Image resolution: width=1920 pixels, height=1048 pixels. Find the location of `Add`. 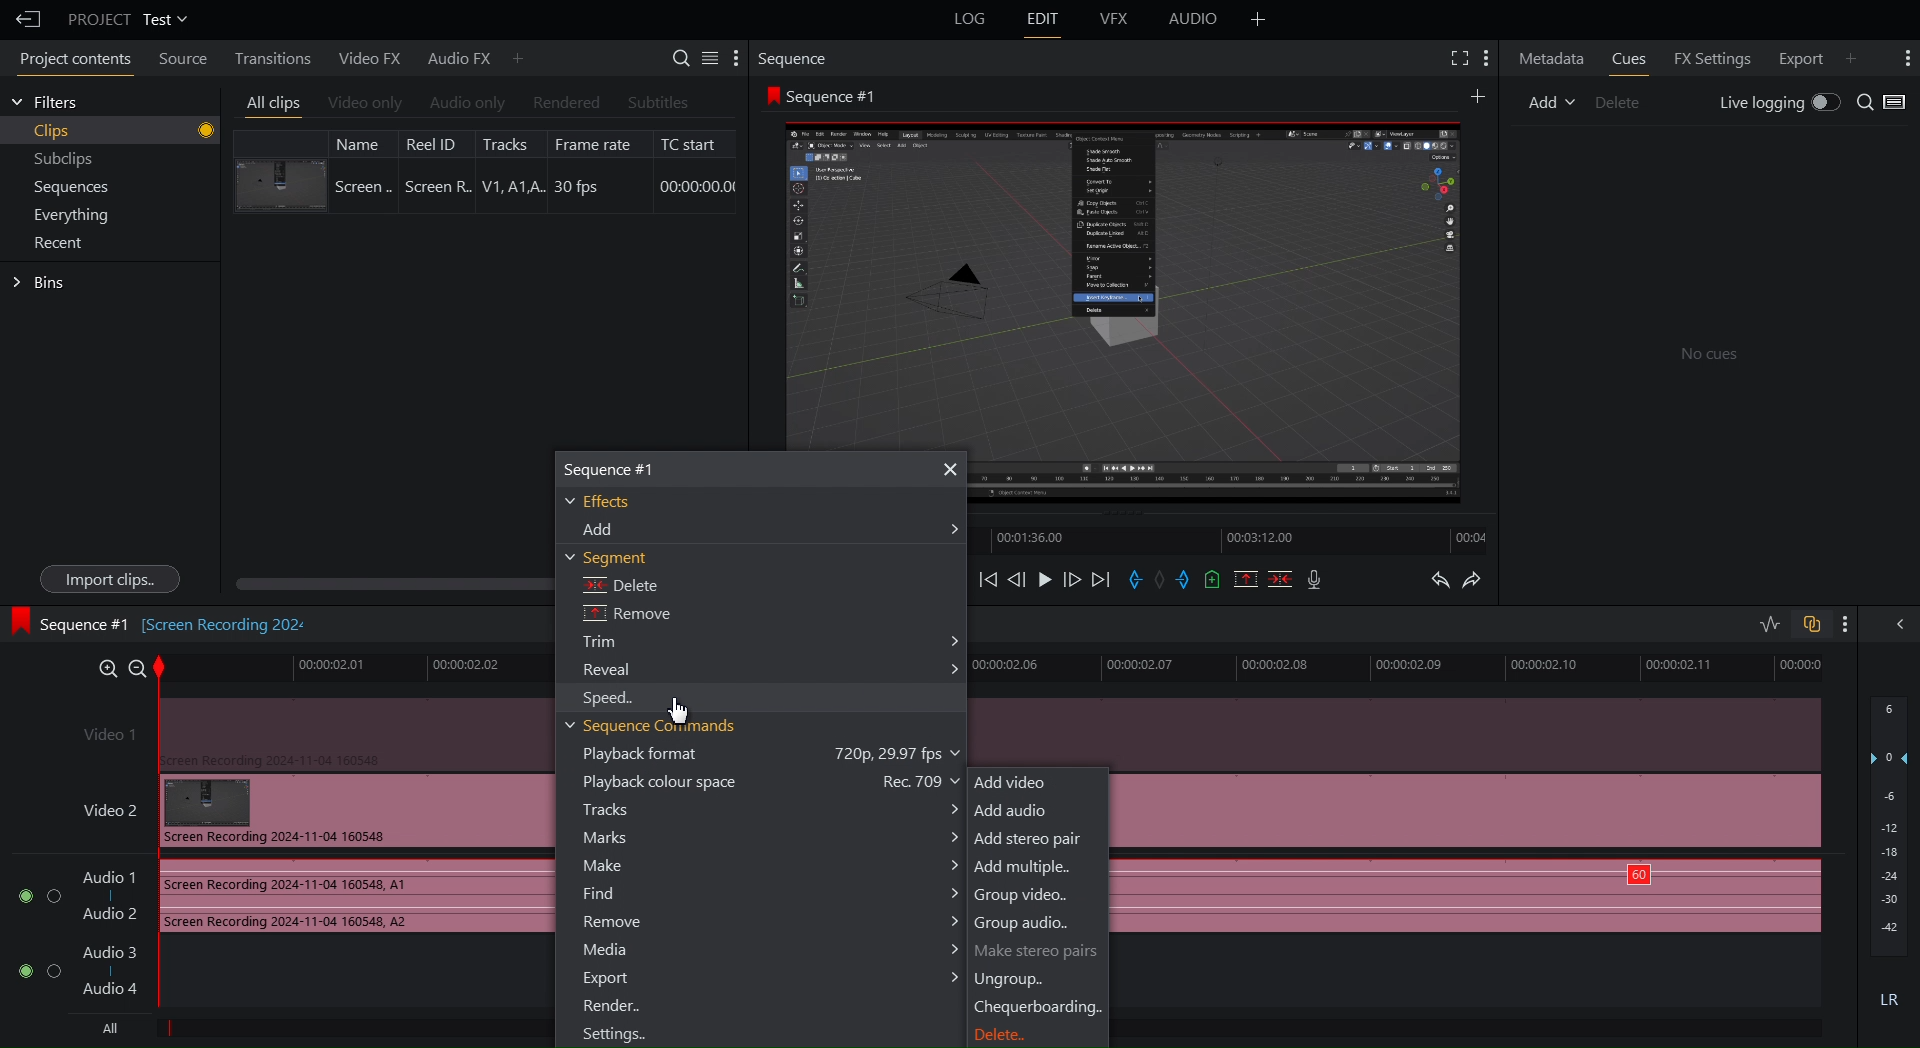

Add is located at coordinates (771, 529).